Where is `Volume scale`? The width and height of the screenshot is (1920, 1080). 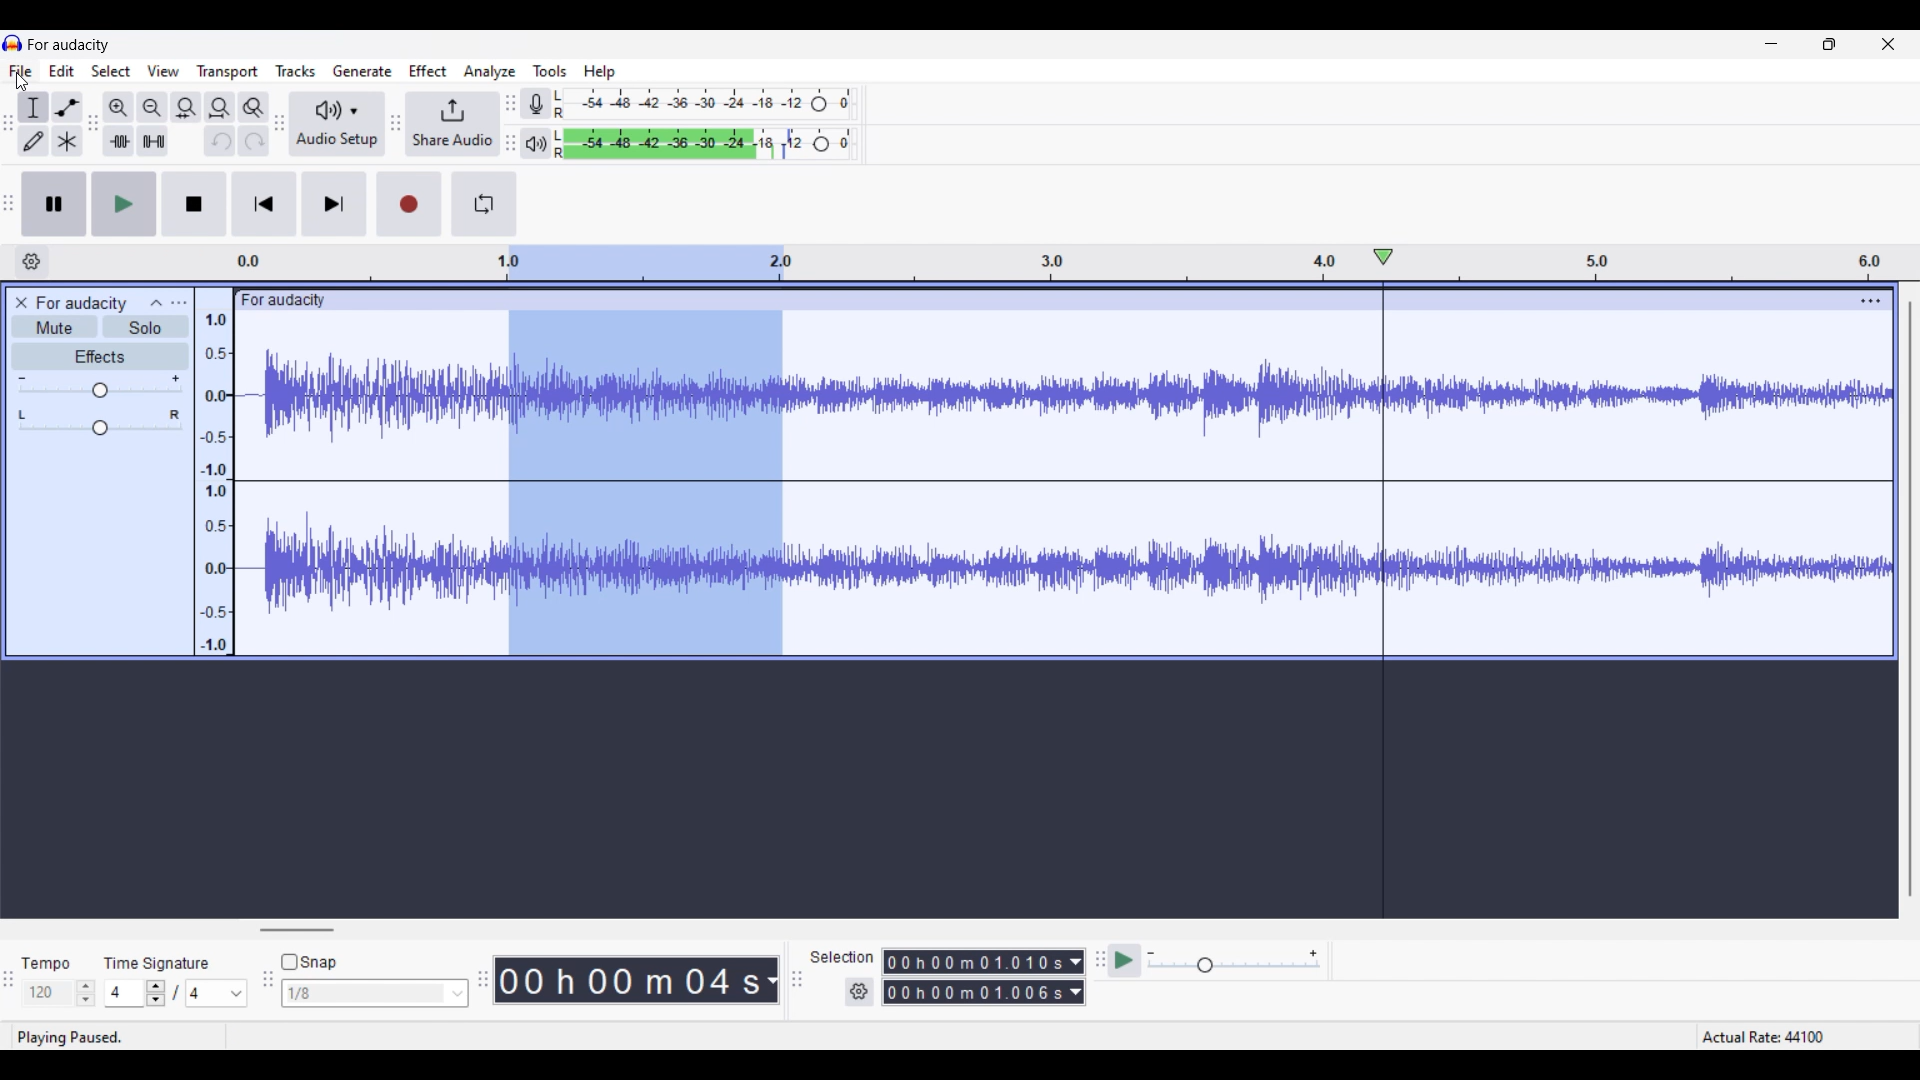 Volume scale is located at coordinates (98, 386).